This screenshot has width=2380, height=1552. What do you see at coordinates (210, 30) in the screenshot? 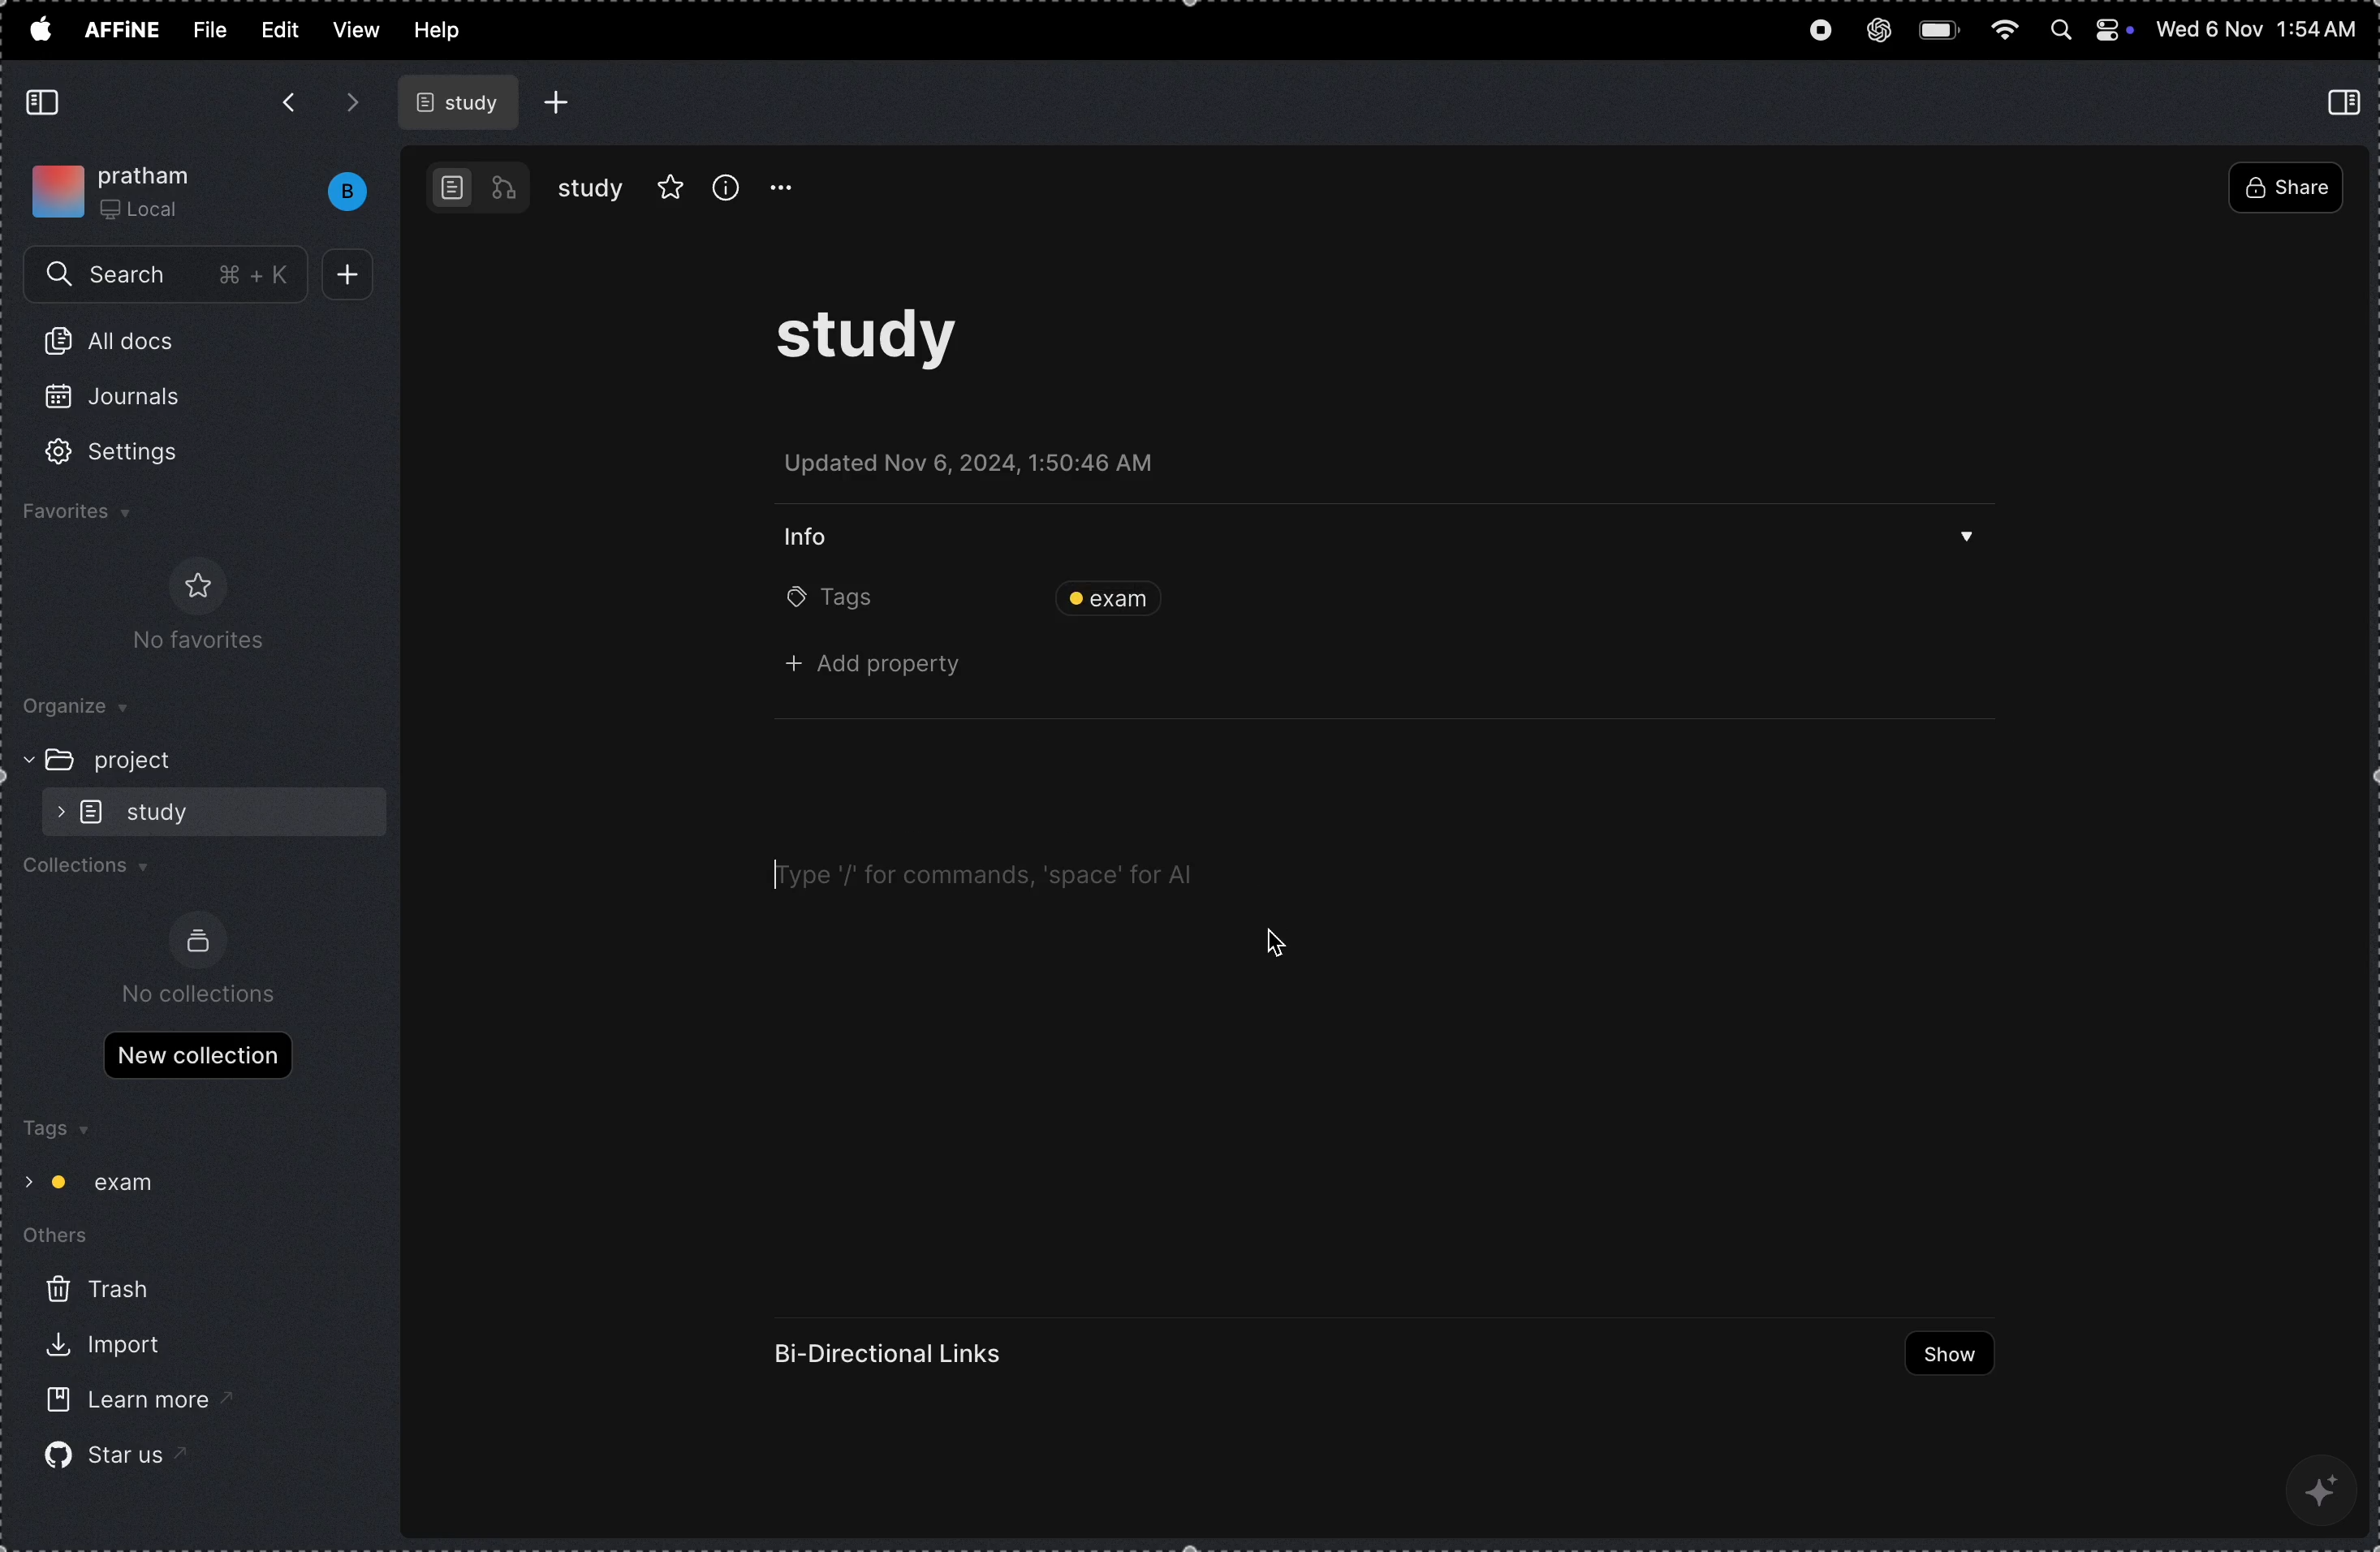
I see `file` at bounding box center [210, 30].